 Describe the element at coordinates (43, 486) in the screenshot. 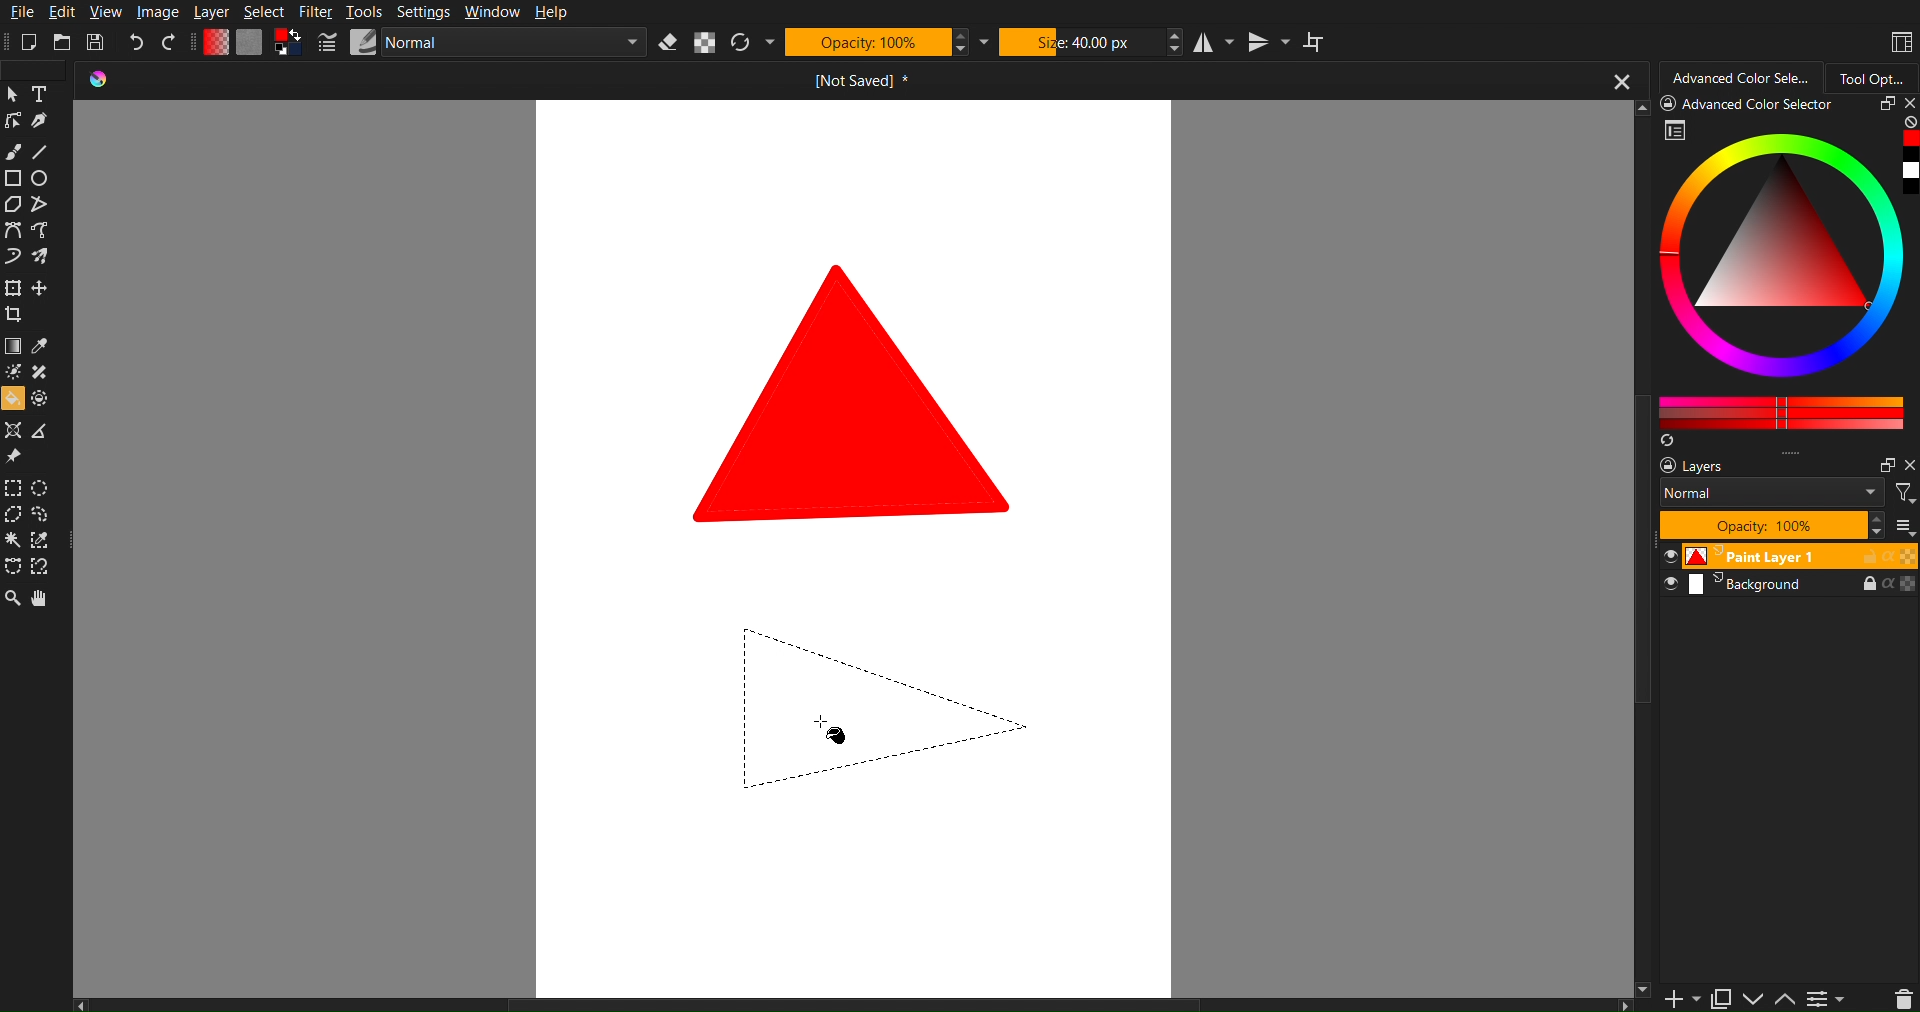

I see `Selection Square ` at that location.